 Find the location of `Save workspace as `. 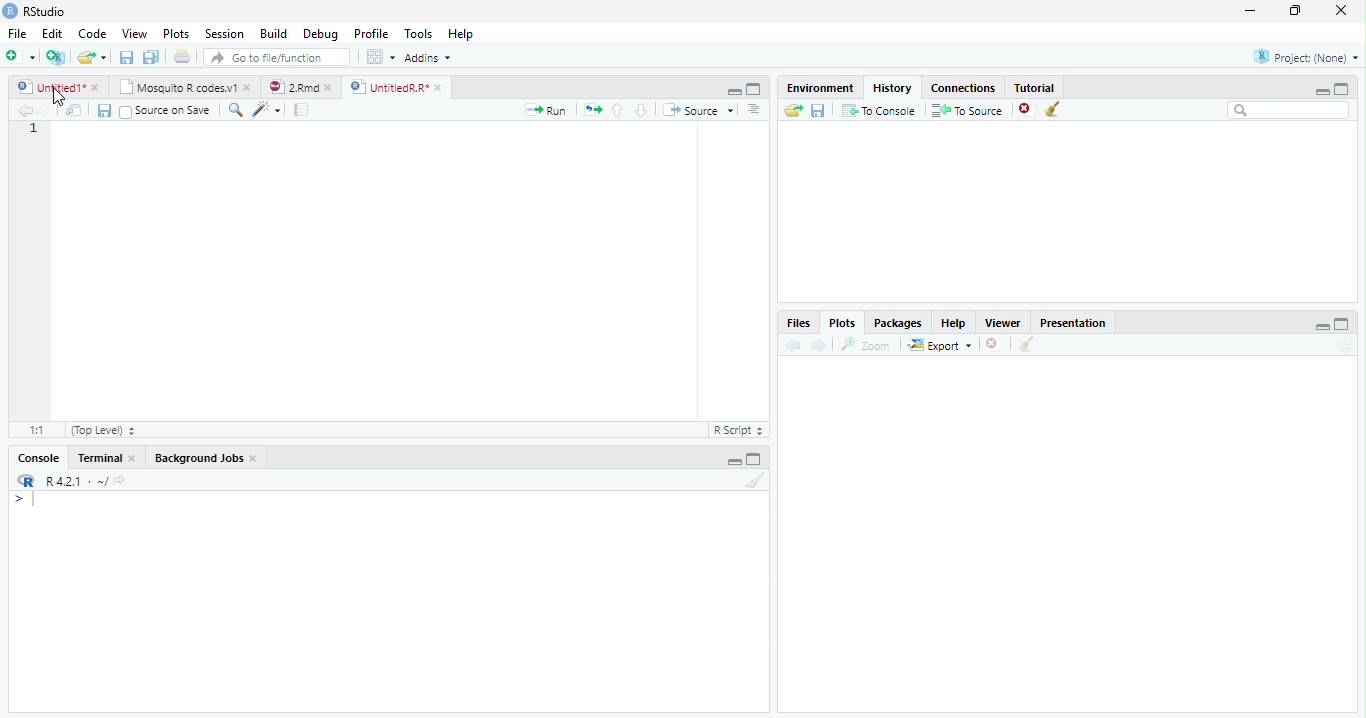

Save workspace as  is located at coordinates (821, 111).